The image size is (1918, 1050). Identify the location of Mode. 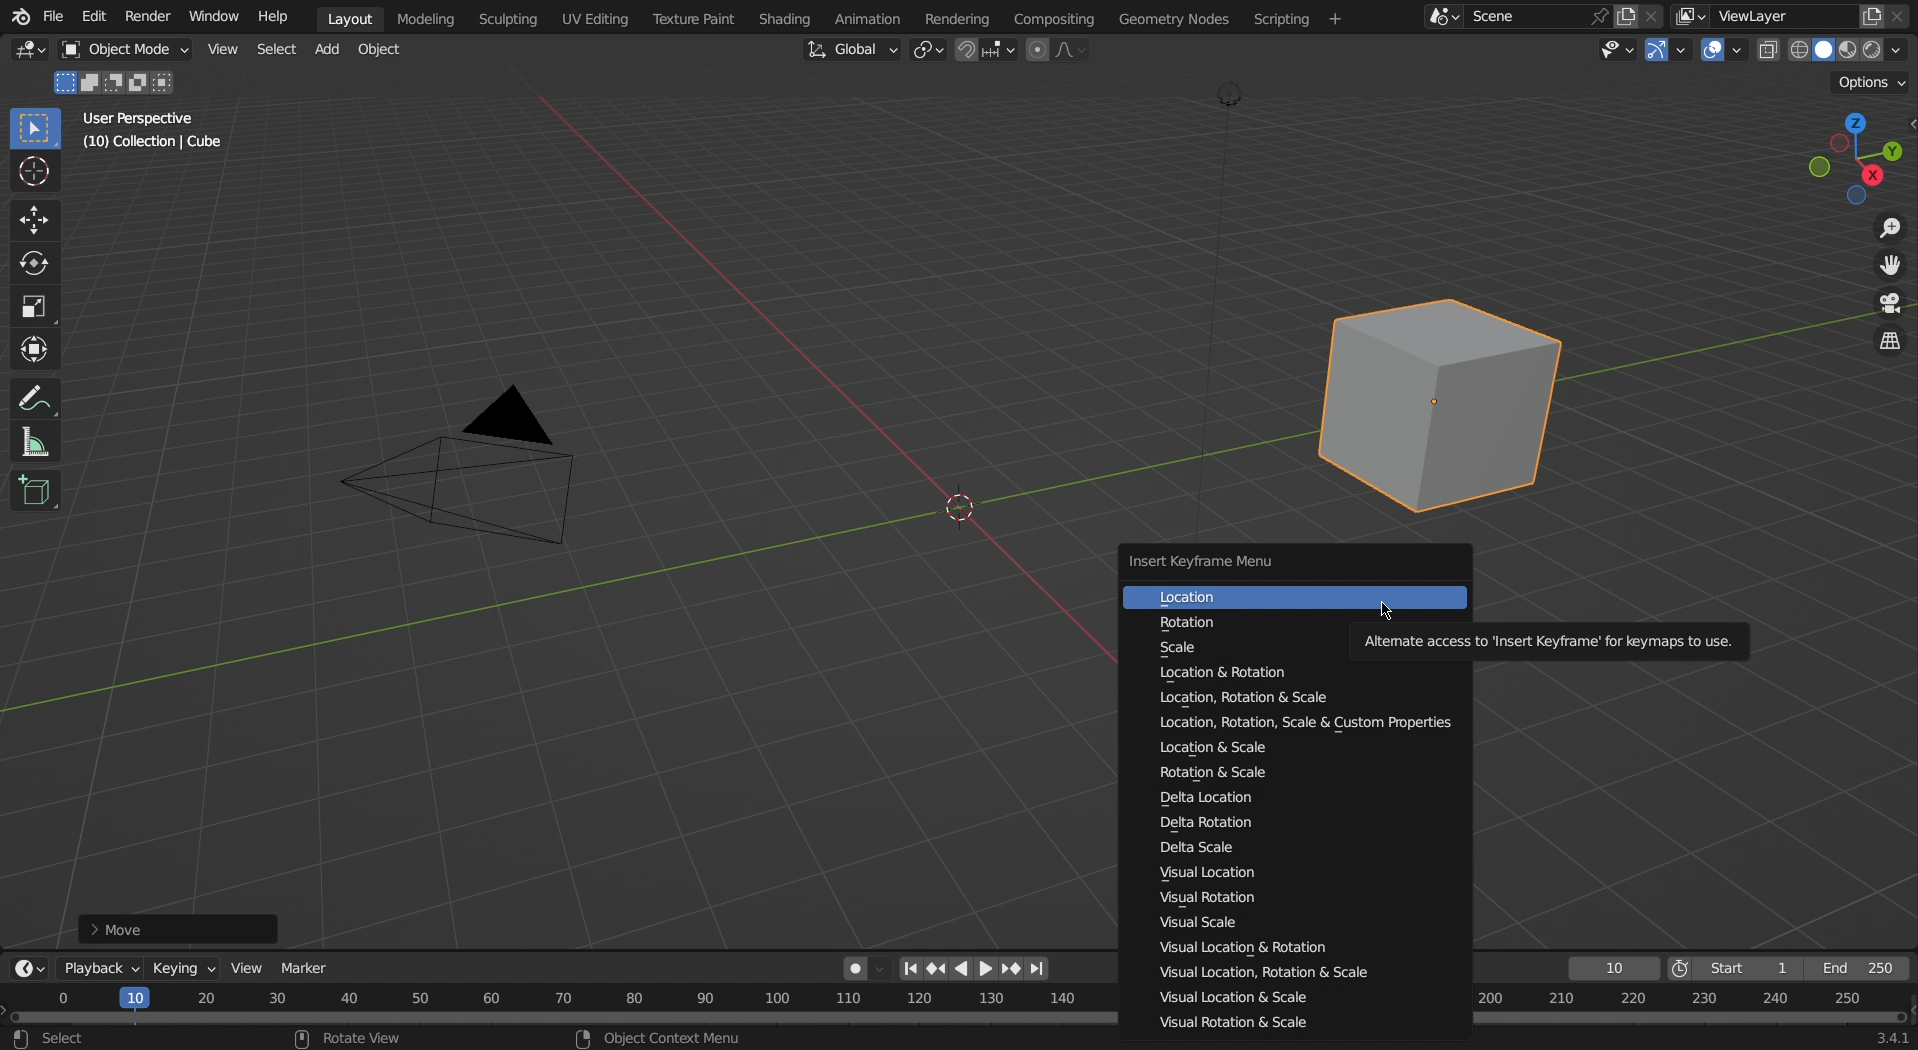
(117, 84).